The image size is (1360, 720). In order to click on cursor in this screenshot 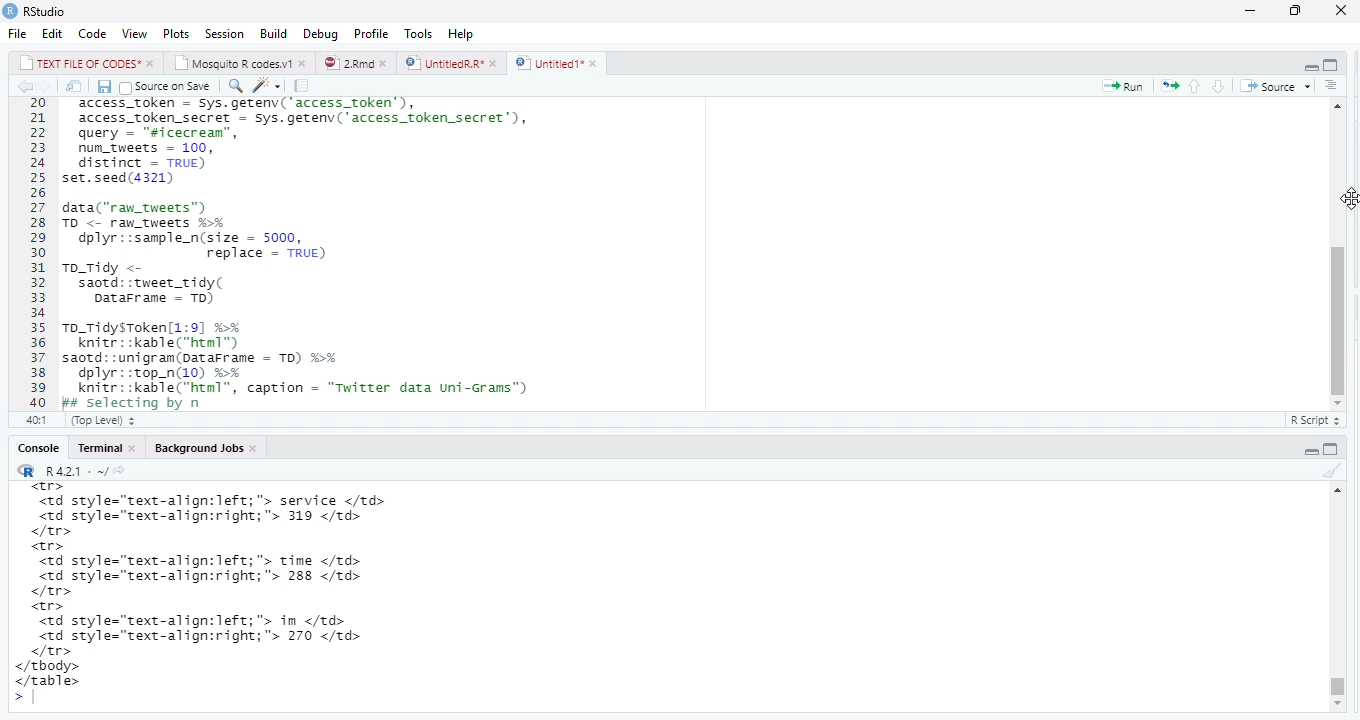, I will do `click(1349, 197)`.